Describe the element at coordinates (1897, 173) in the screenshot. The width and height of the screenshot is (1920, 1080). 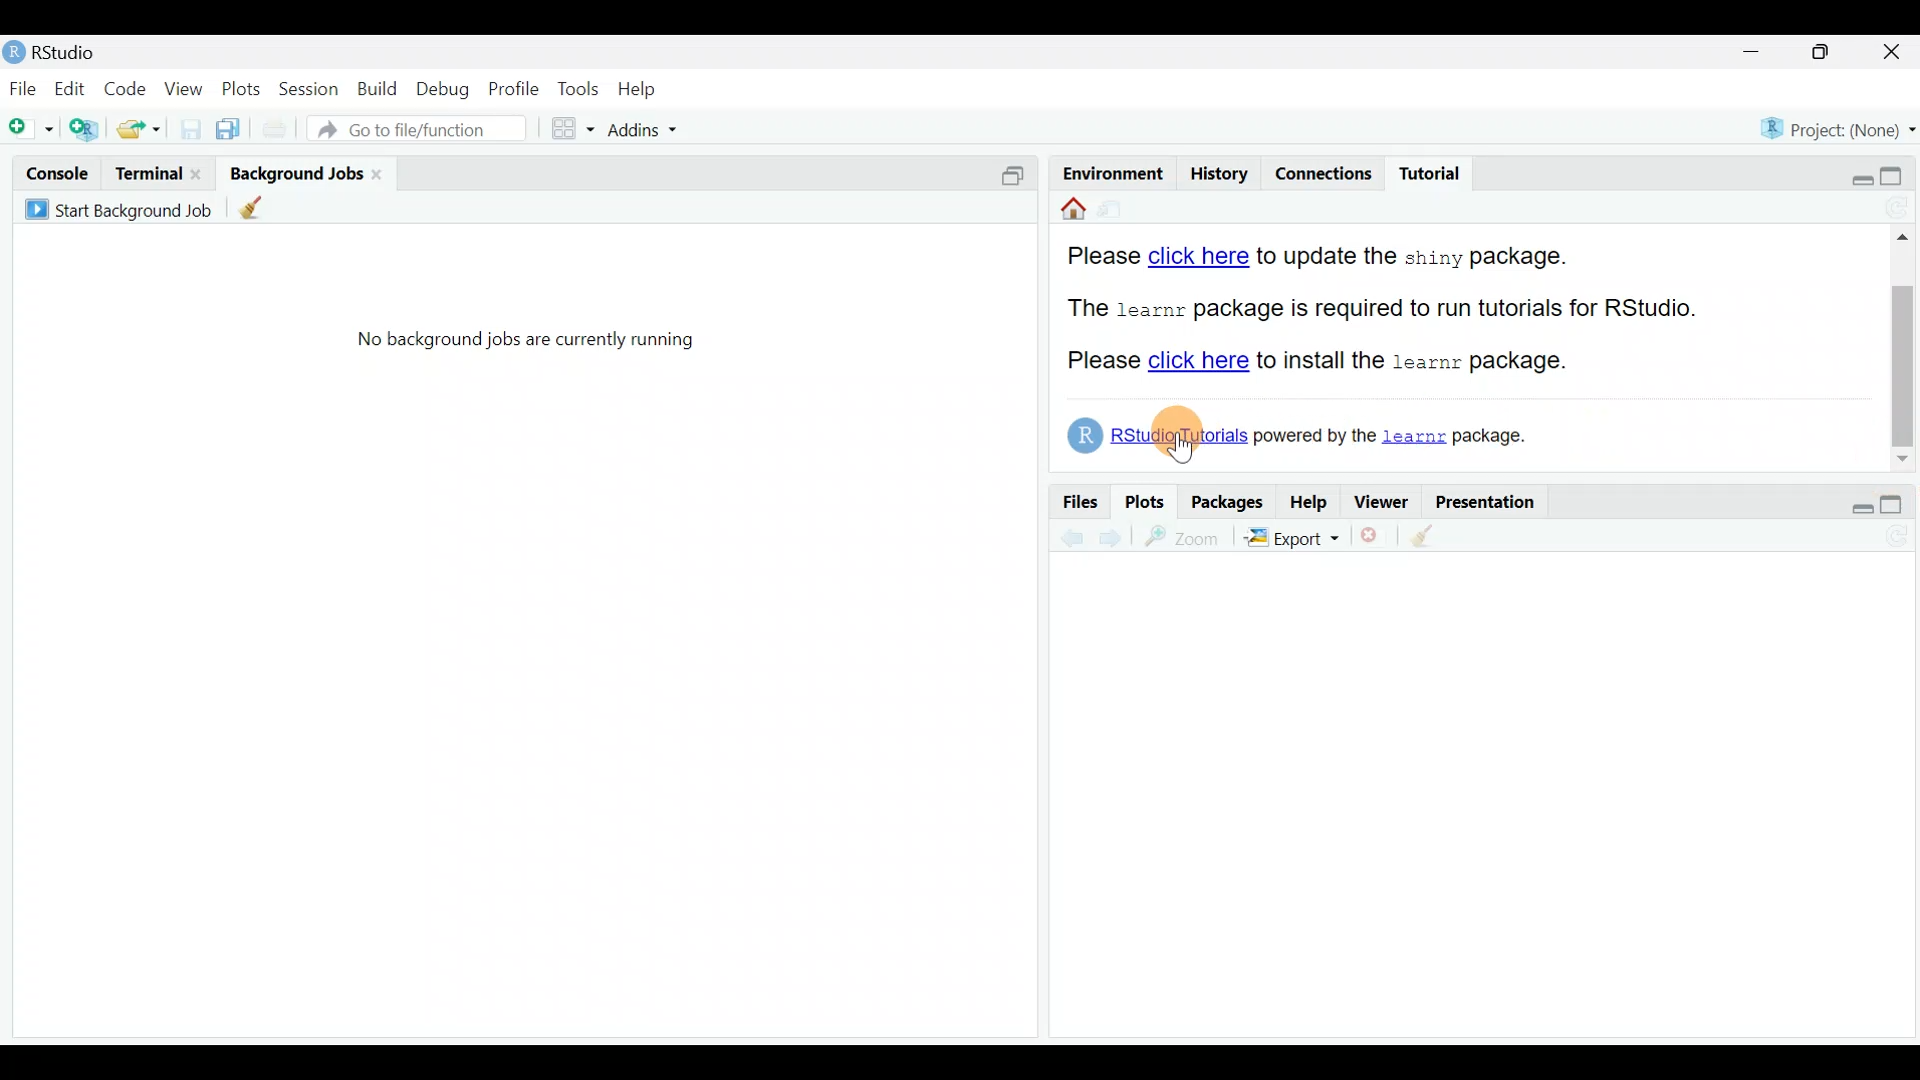
I see `Maximize` at that location.